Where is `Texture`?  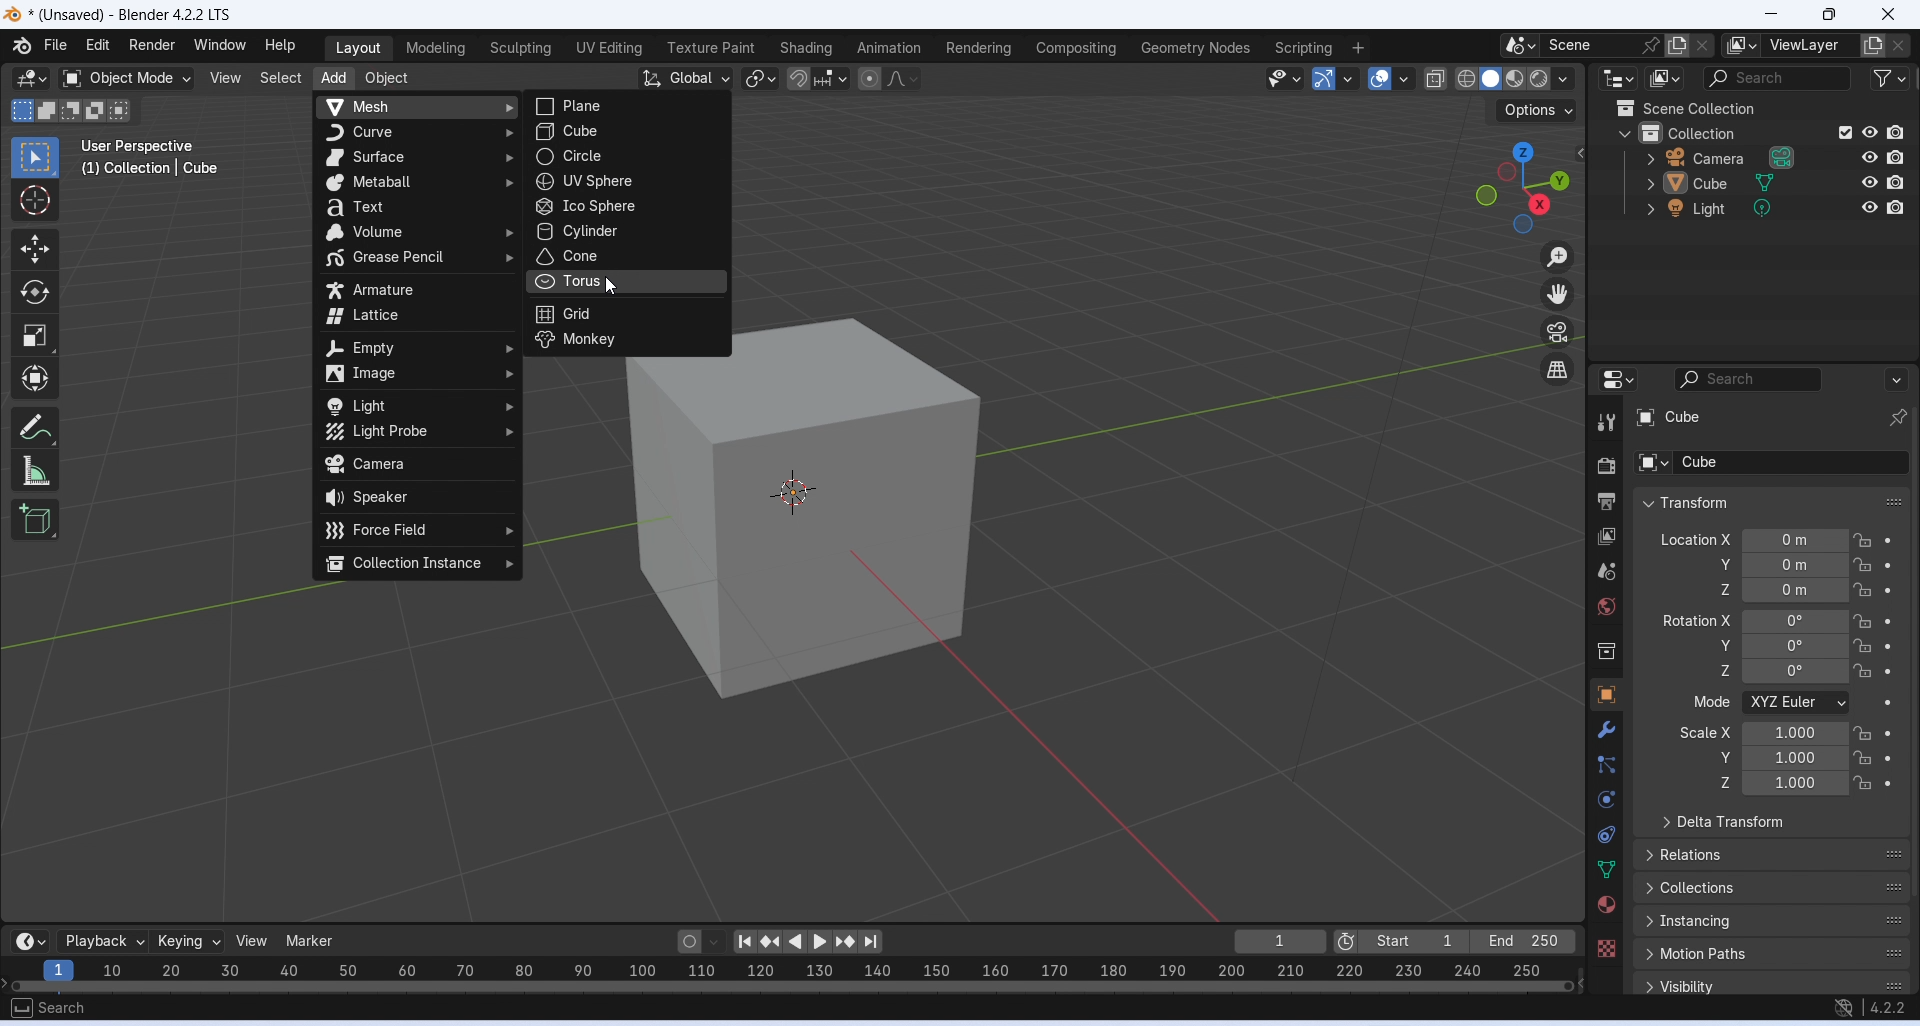
Texture is located at coordinates (1605, 948).